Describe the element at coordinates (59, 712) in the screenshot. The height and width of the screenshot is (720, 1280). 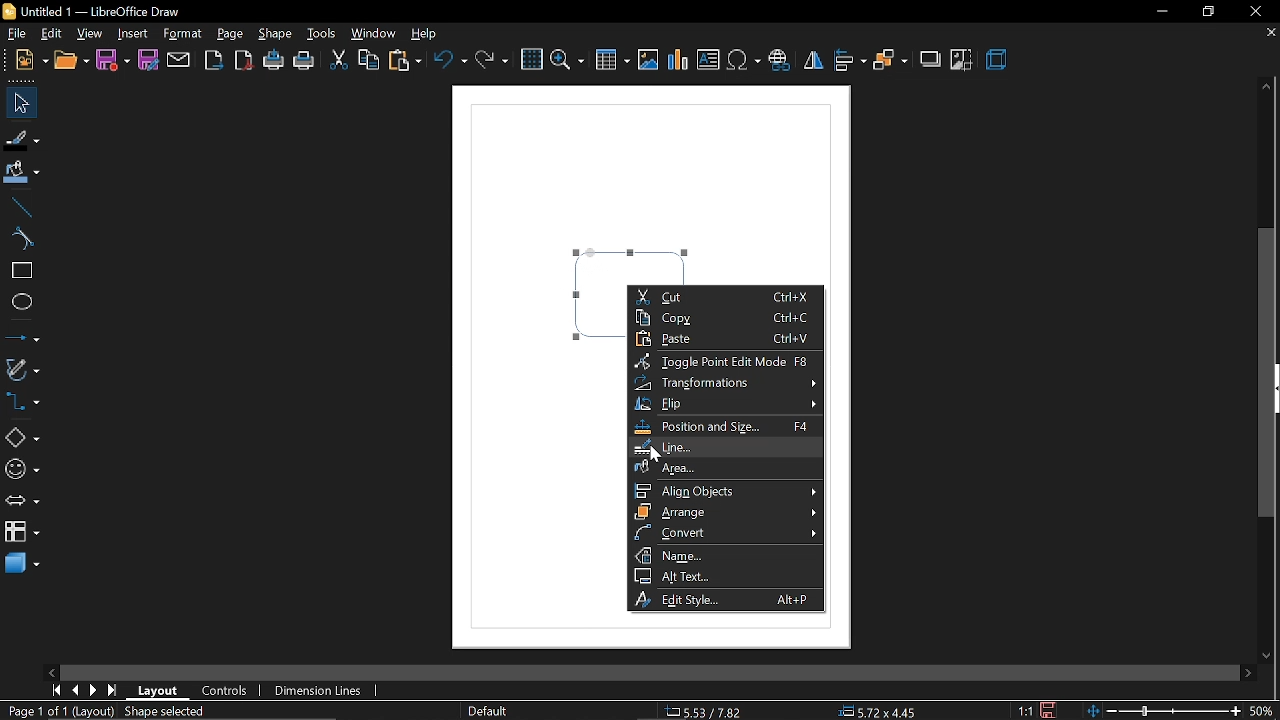
I see `current page` at that location.